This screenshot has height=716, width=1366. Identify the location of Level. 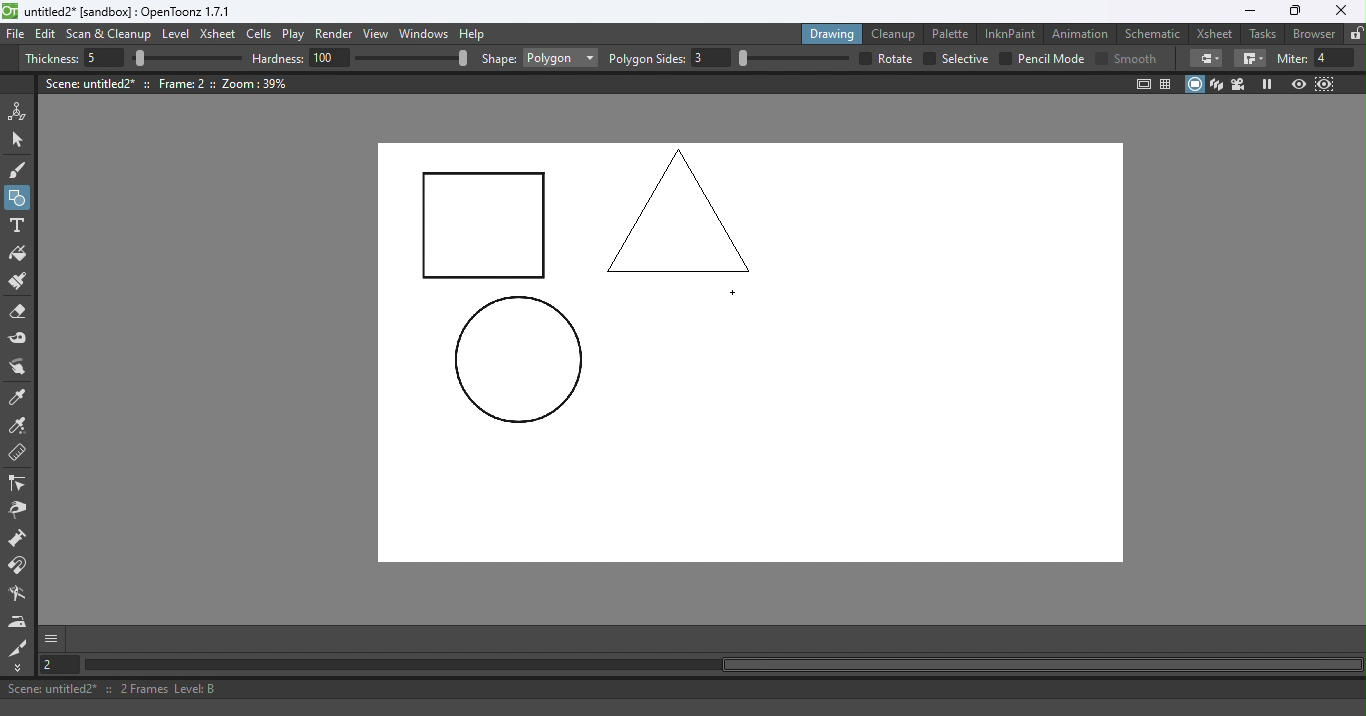
(176, 35).